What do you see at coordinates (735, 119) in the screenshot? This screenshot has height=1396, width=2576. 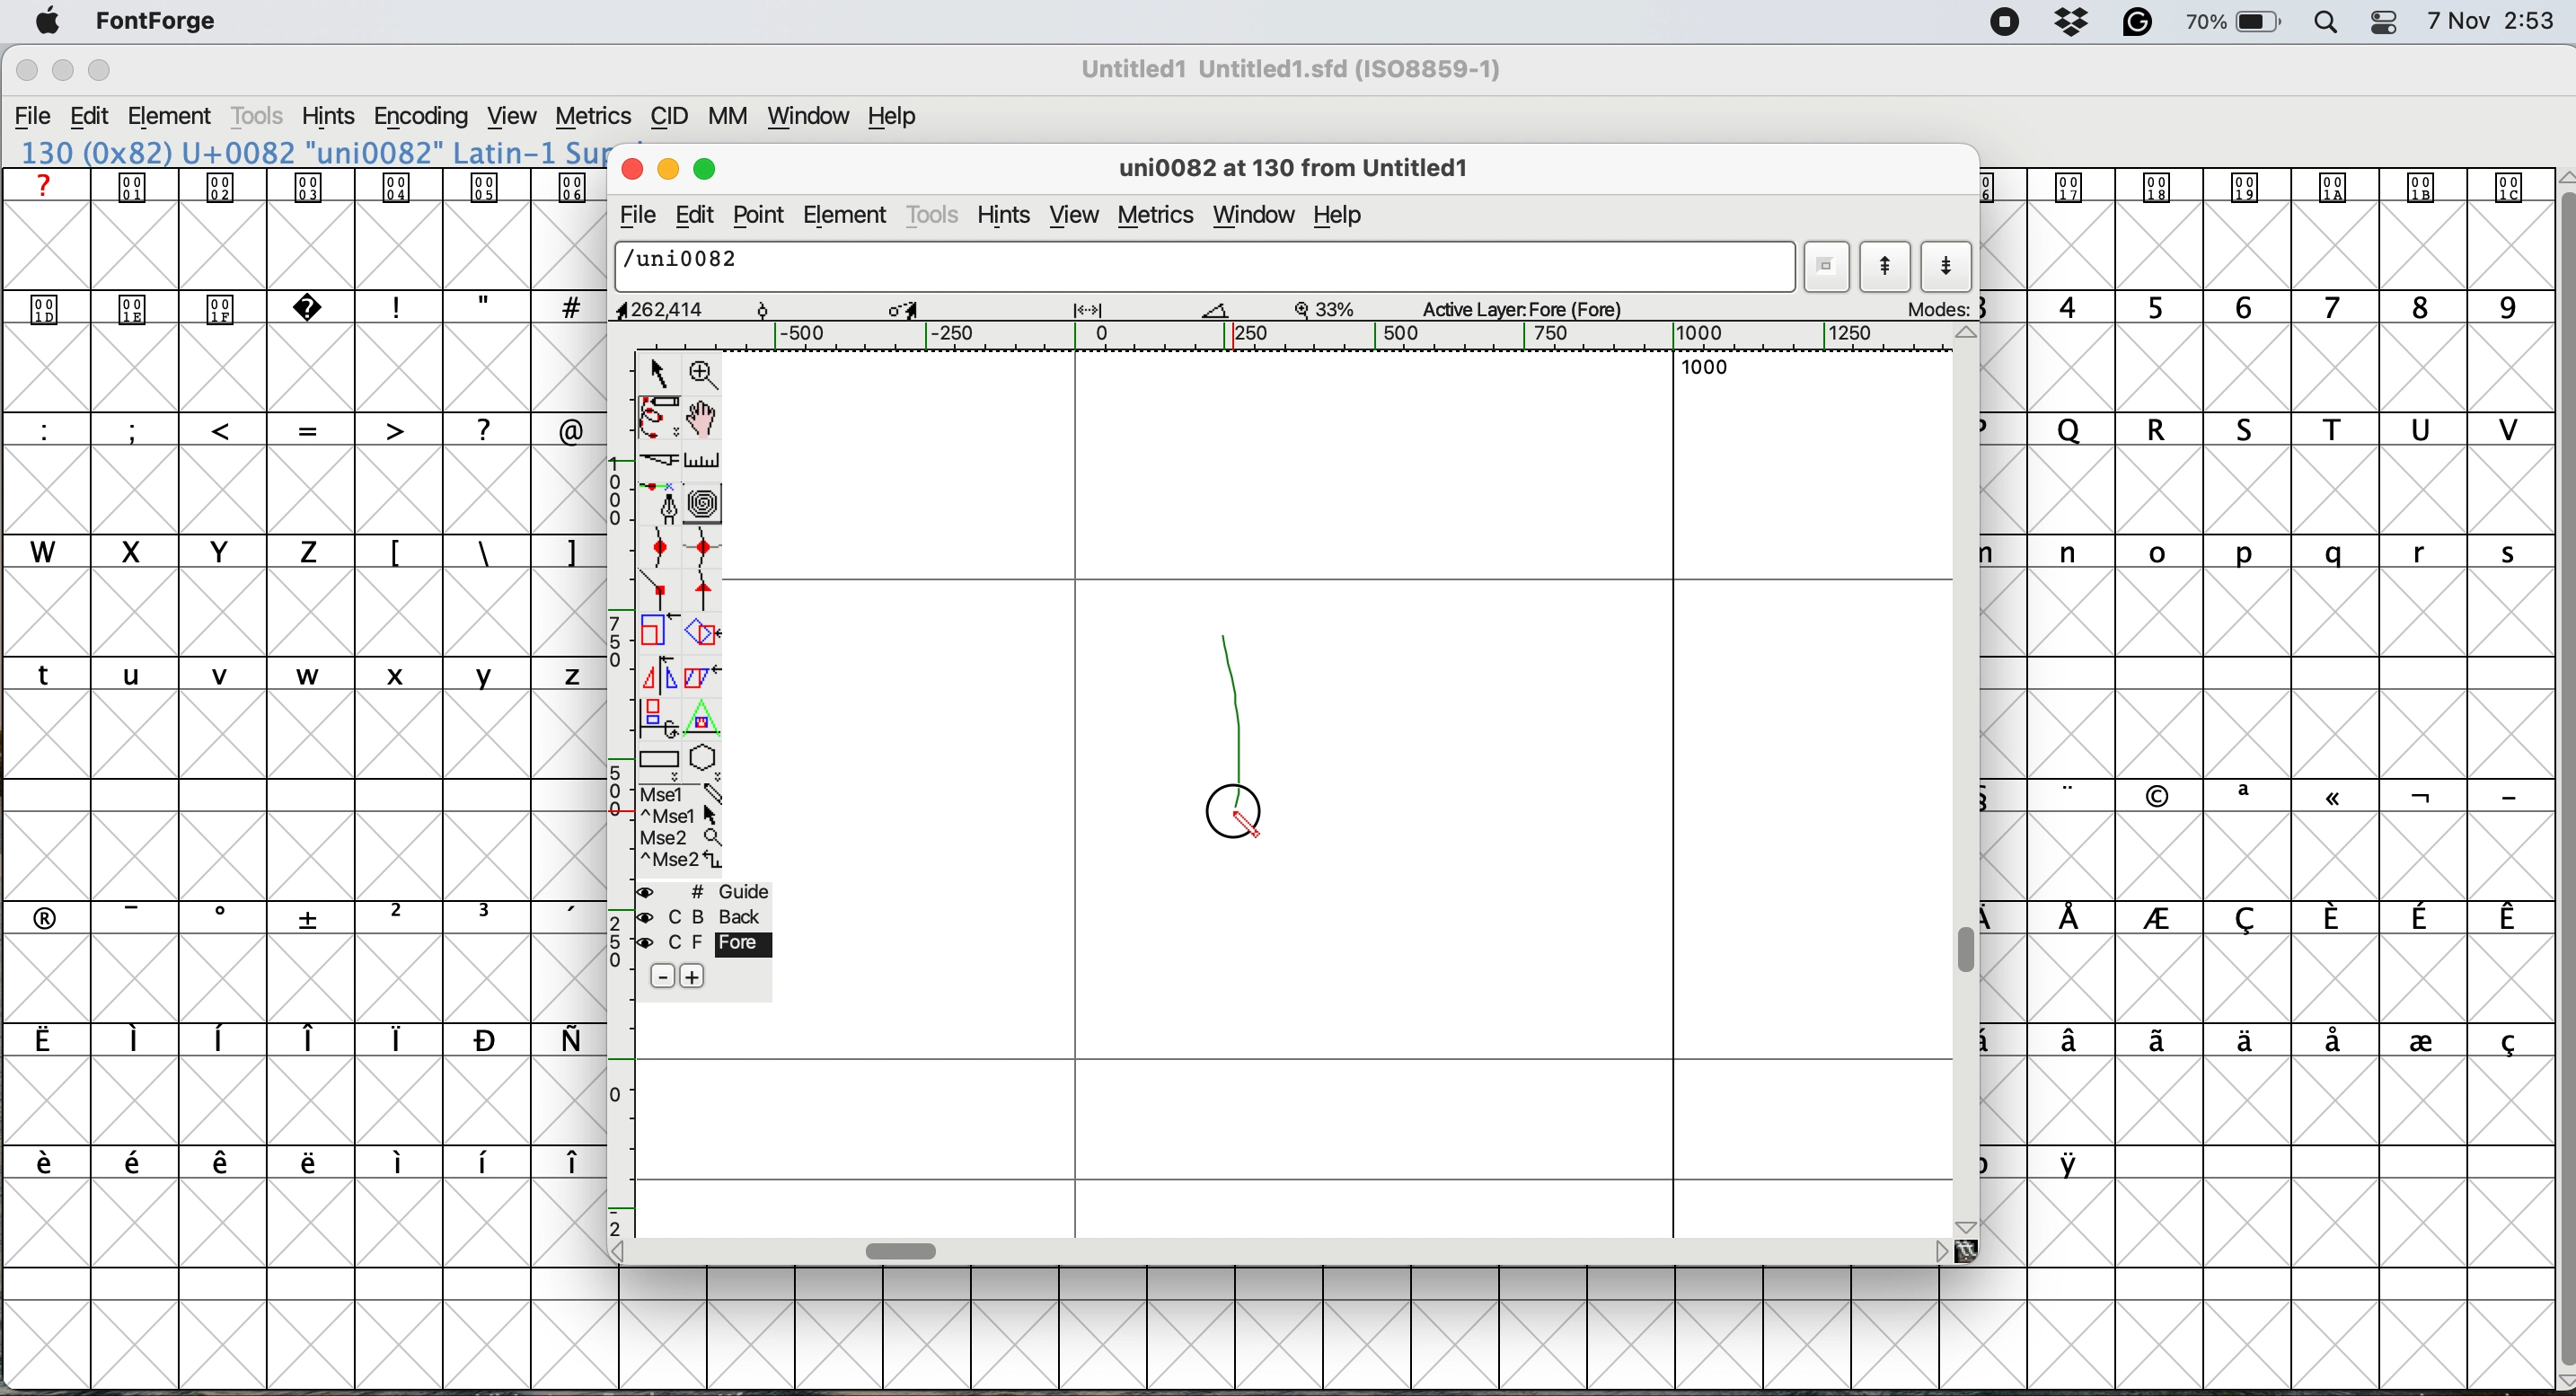 I see `mm` at bounding box center [735, 119].